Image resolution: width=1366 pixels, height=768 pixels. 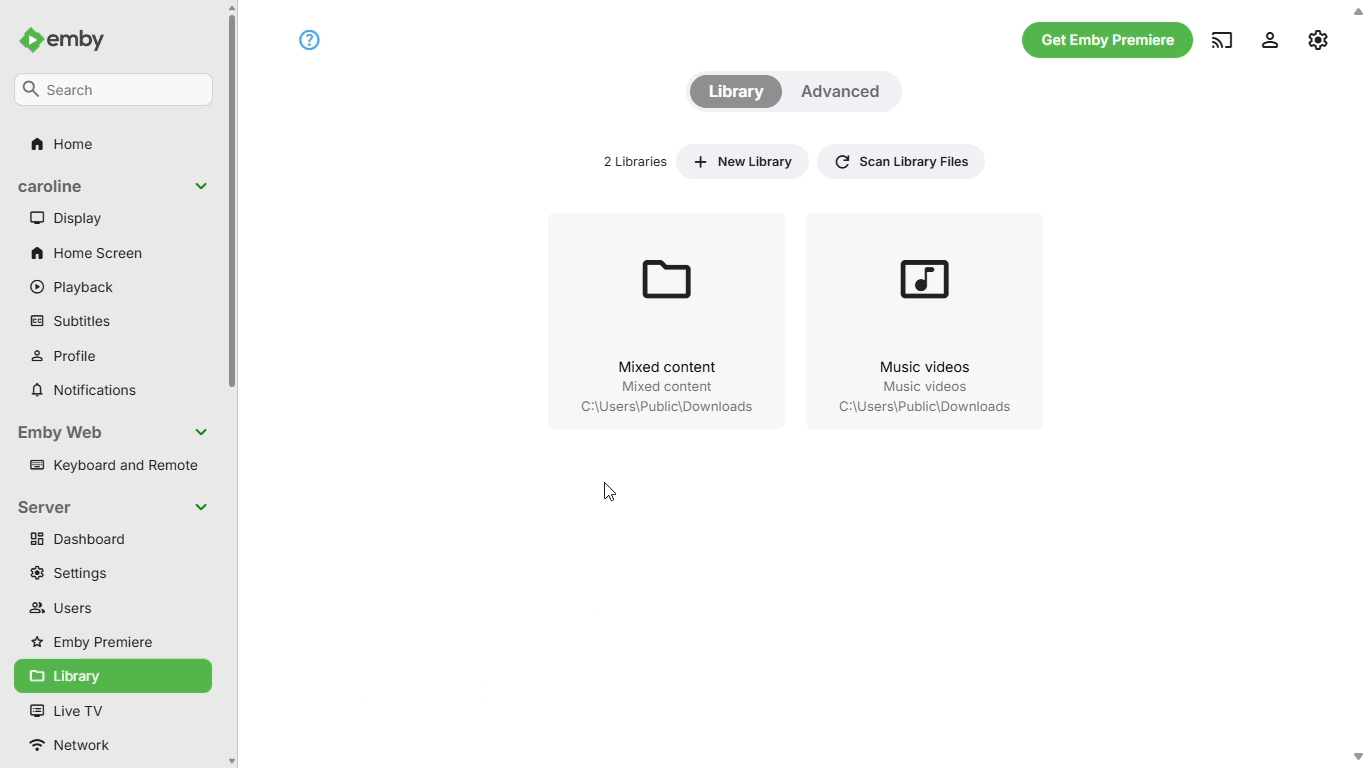 What do you see at coordinates (841, 92) in the screenshot?
I see `advanced` at bounding box center [841, 92].